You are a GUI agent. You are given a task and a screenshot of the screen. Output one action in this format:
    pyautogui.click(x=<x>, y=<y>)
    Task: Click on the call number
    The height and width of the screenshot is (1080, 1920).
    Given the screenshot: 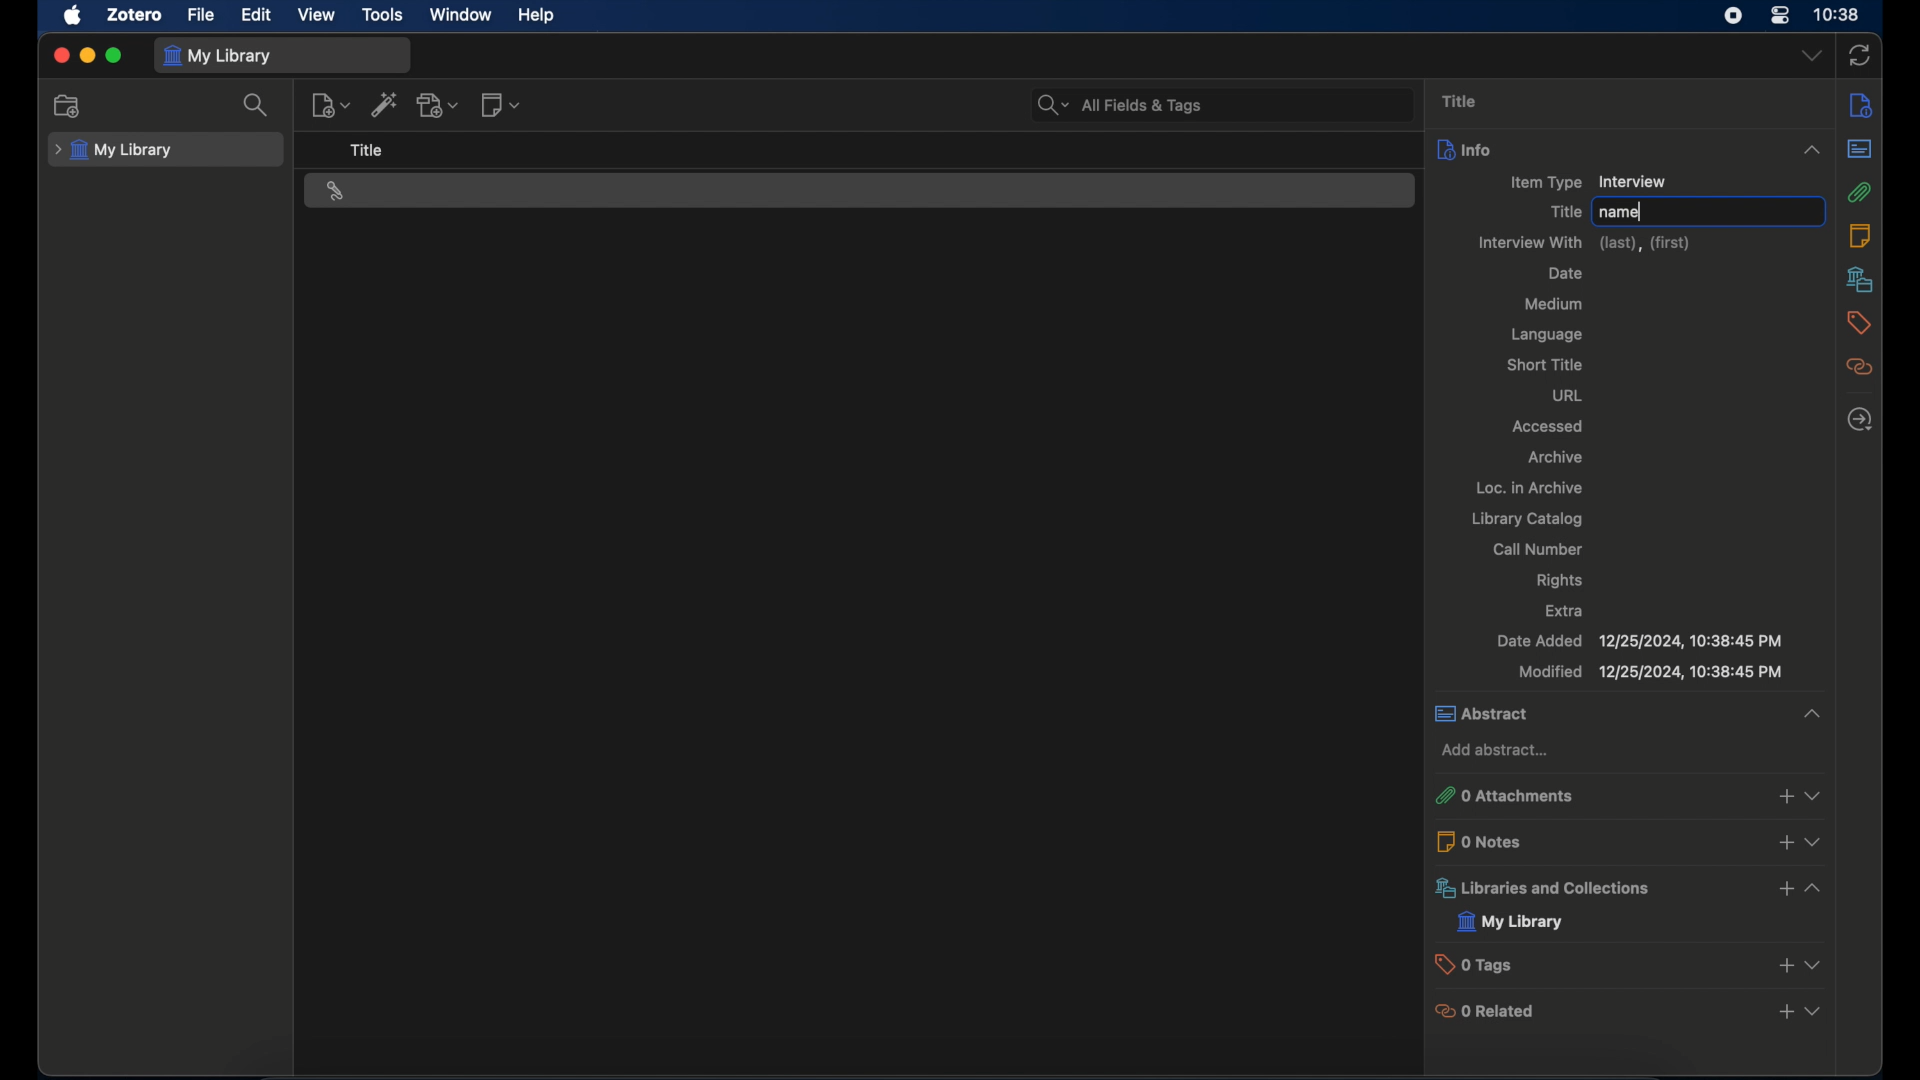 What is the action you would take?
    pyautogui.click(x=1542, y=549)
    